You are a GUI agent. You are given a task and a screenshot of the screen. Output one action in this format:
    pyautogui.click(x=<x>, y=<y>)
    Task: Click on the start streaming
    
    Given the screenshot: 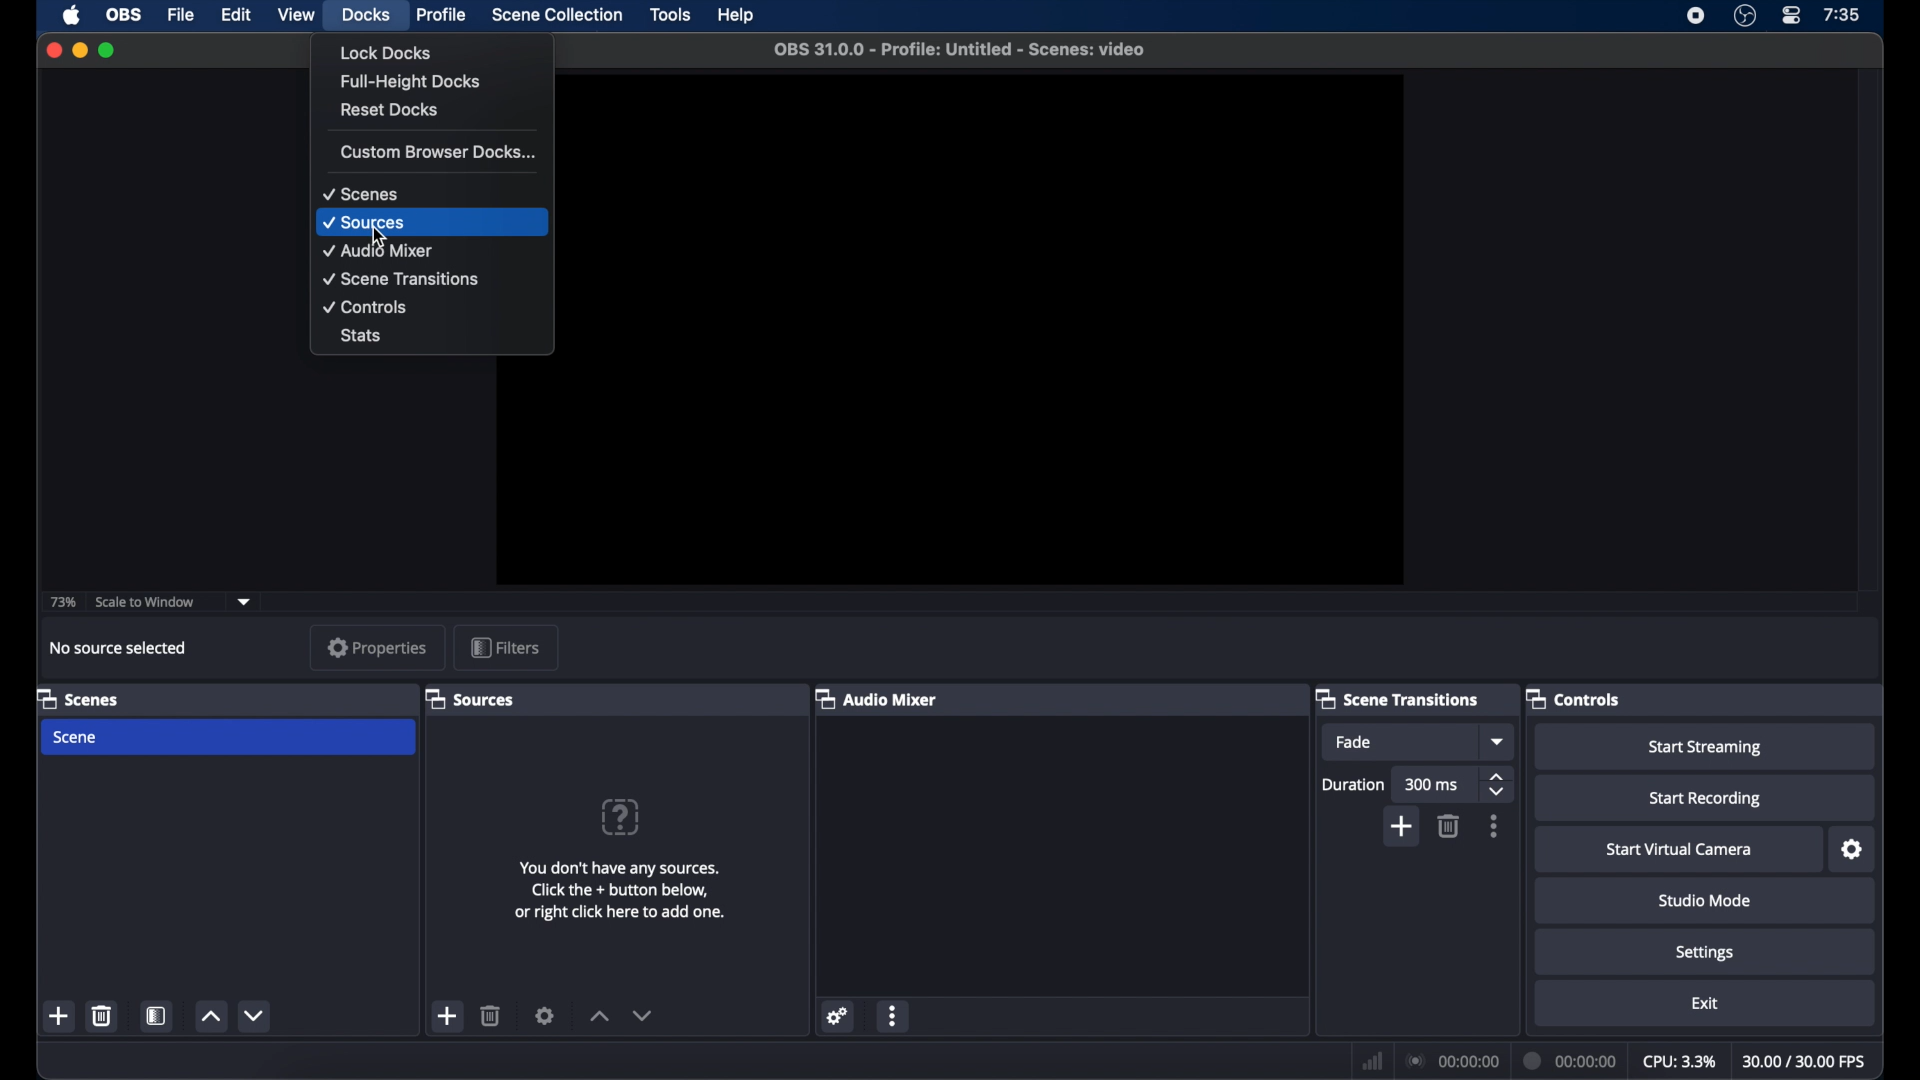 What is the action you would take?
    pyautogui.click(x=1704, y=746)
    